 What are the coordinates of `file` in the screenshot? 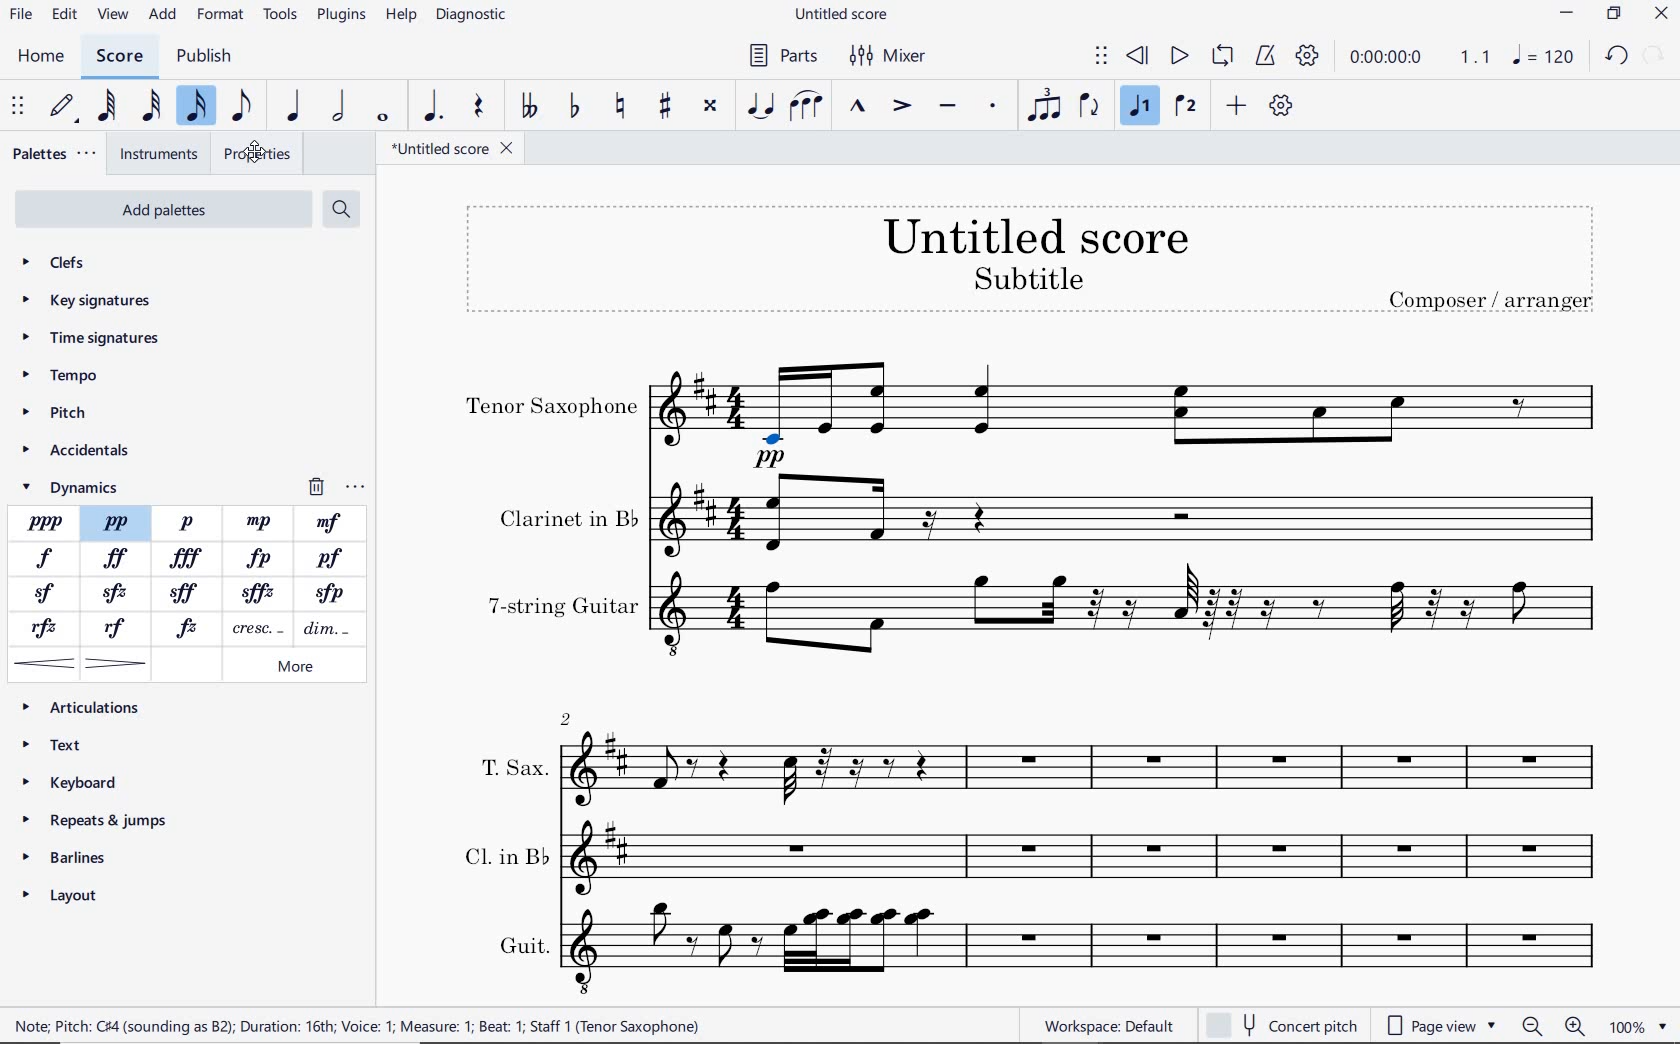 It's located at (24, 14).